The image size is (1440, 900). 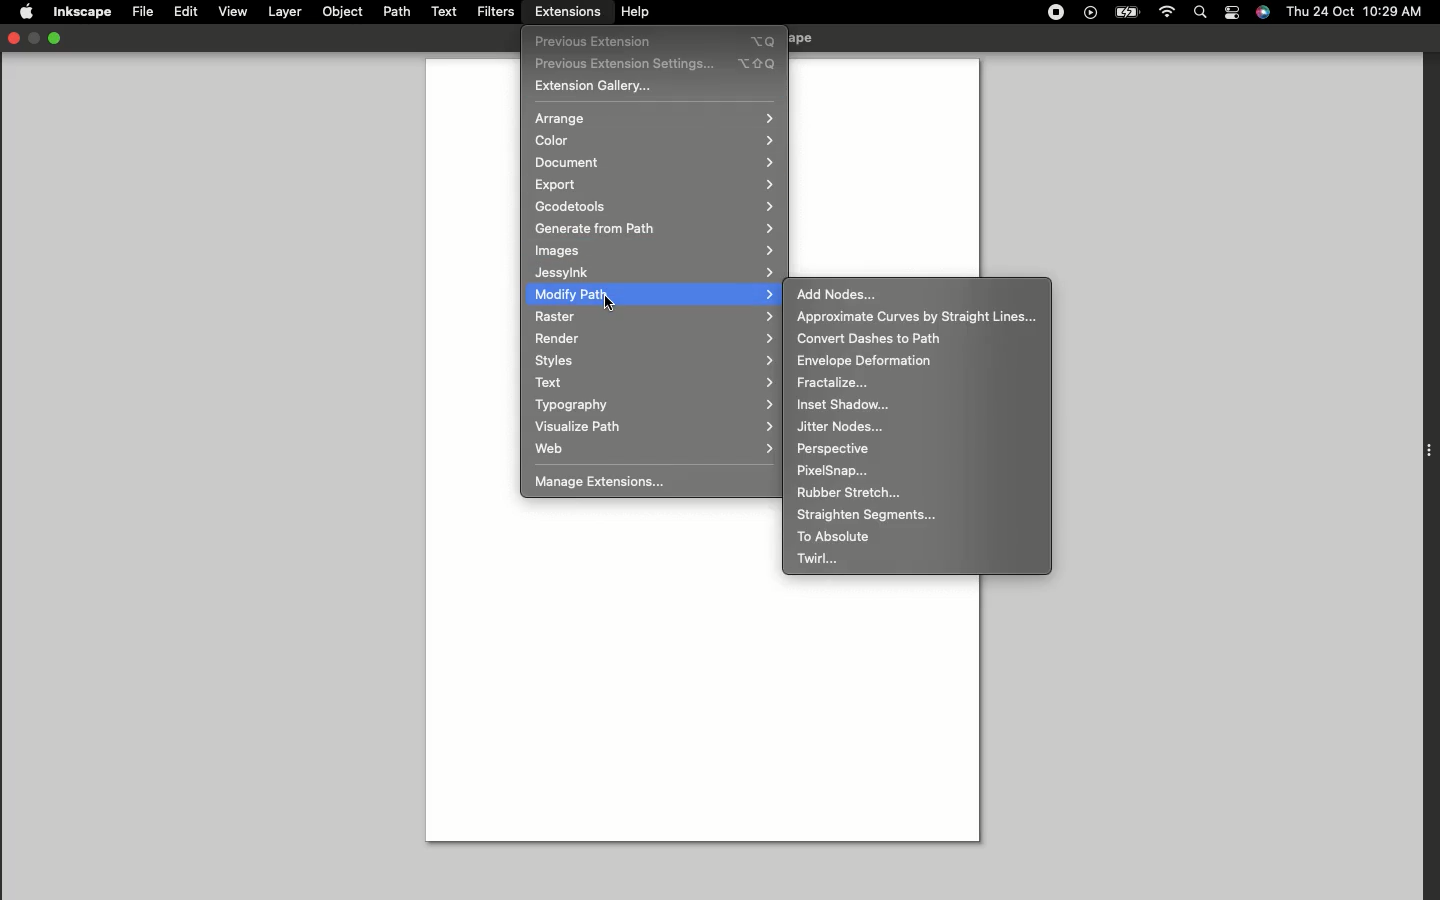 I want to click on Help, so click(x=636, y=11).